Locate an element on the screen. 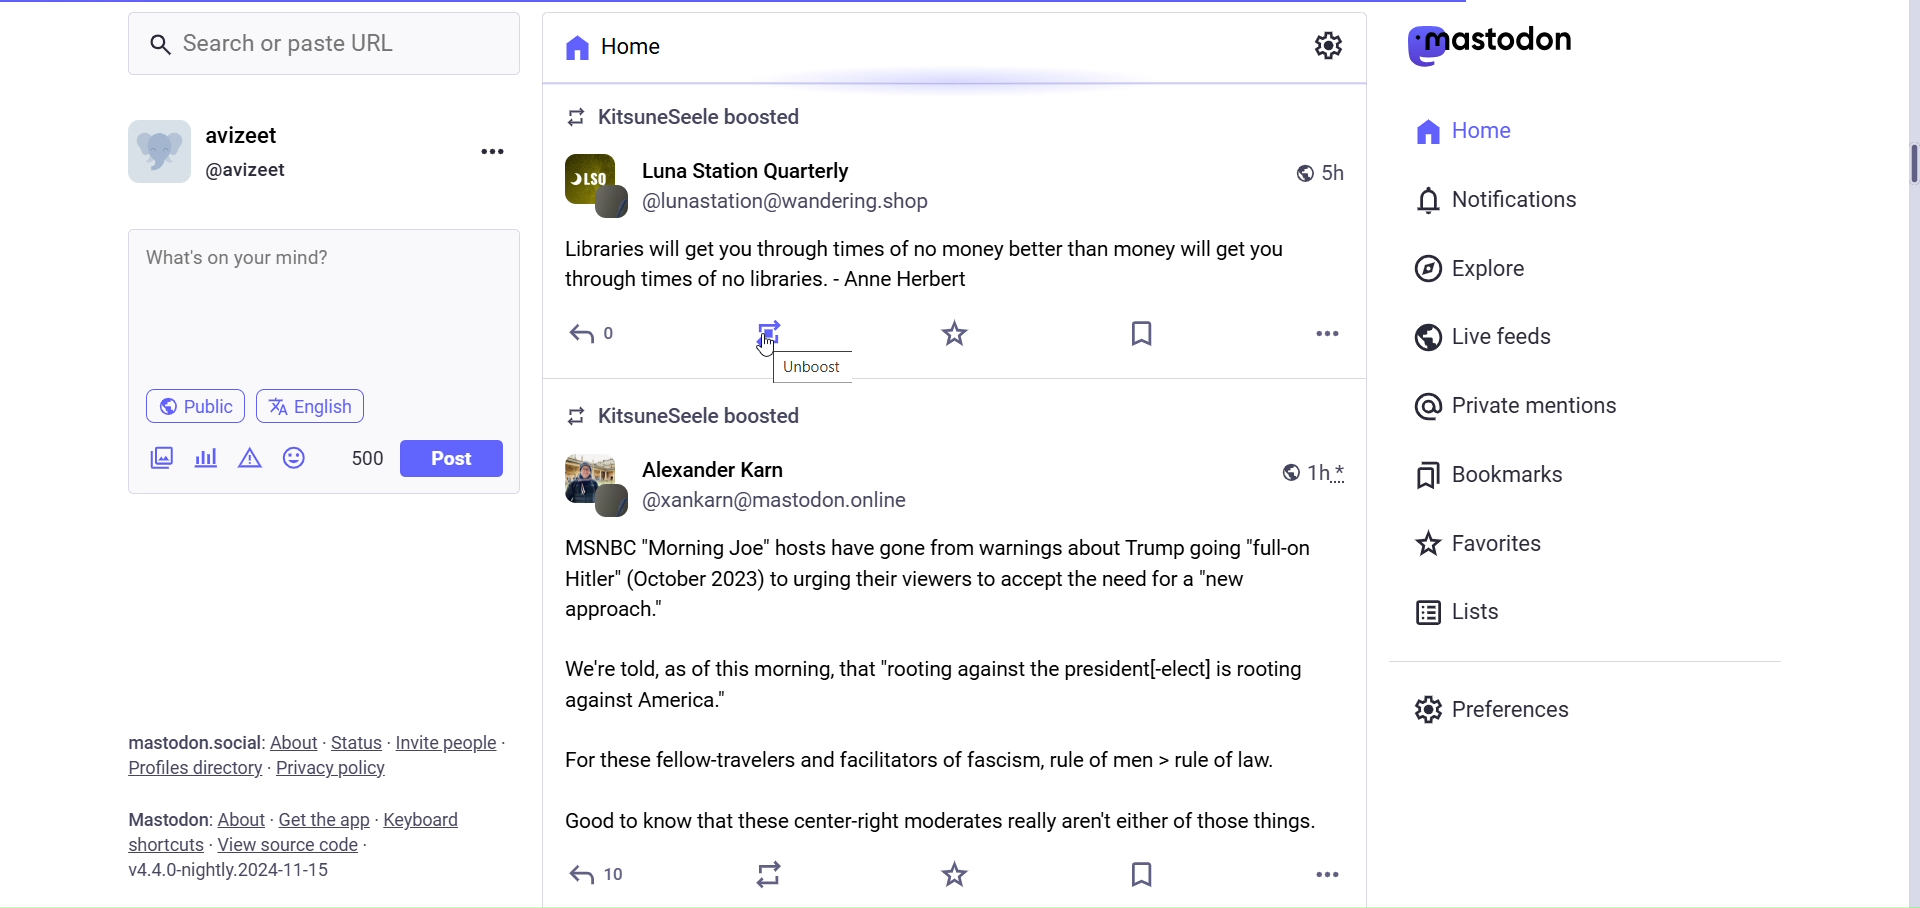 The height and width of the screenshot is (908, 1920). username is located at coordinates (247, 134).